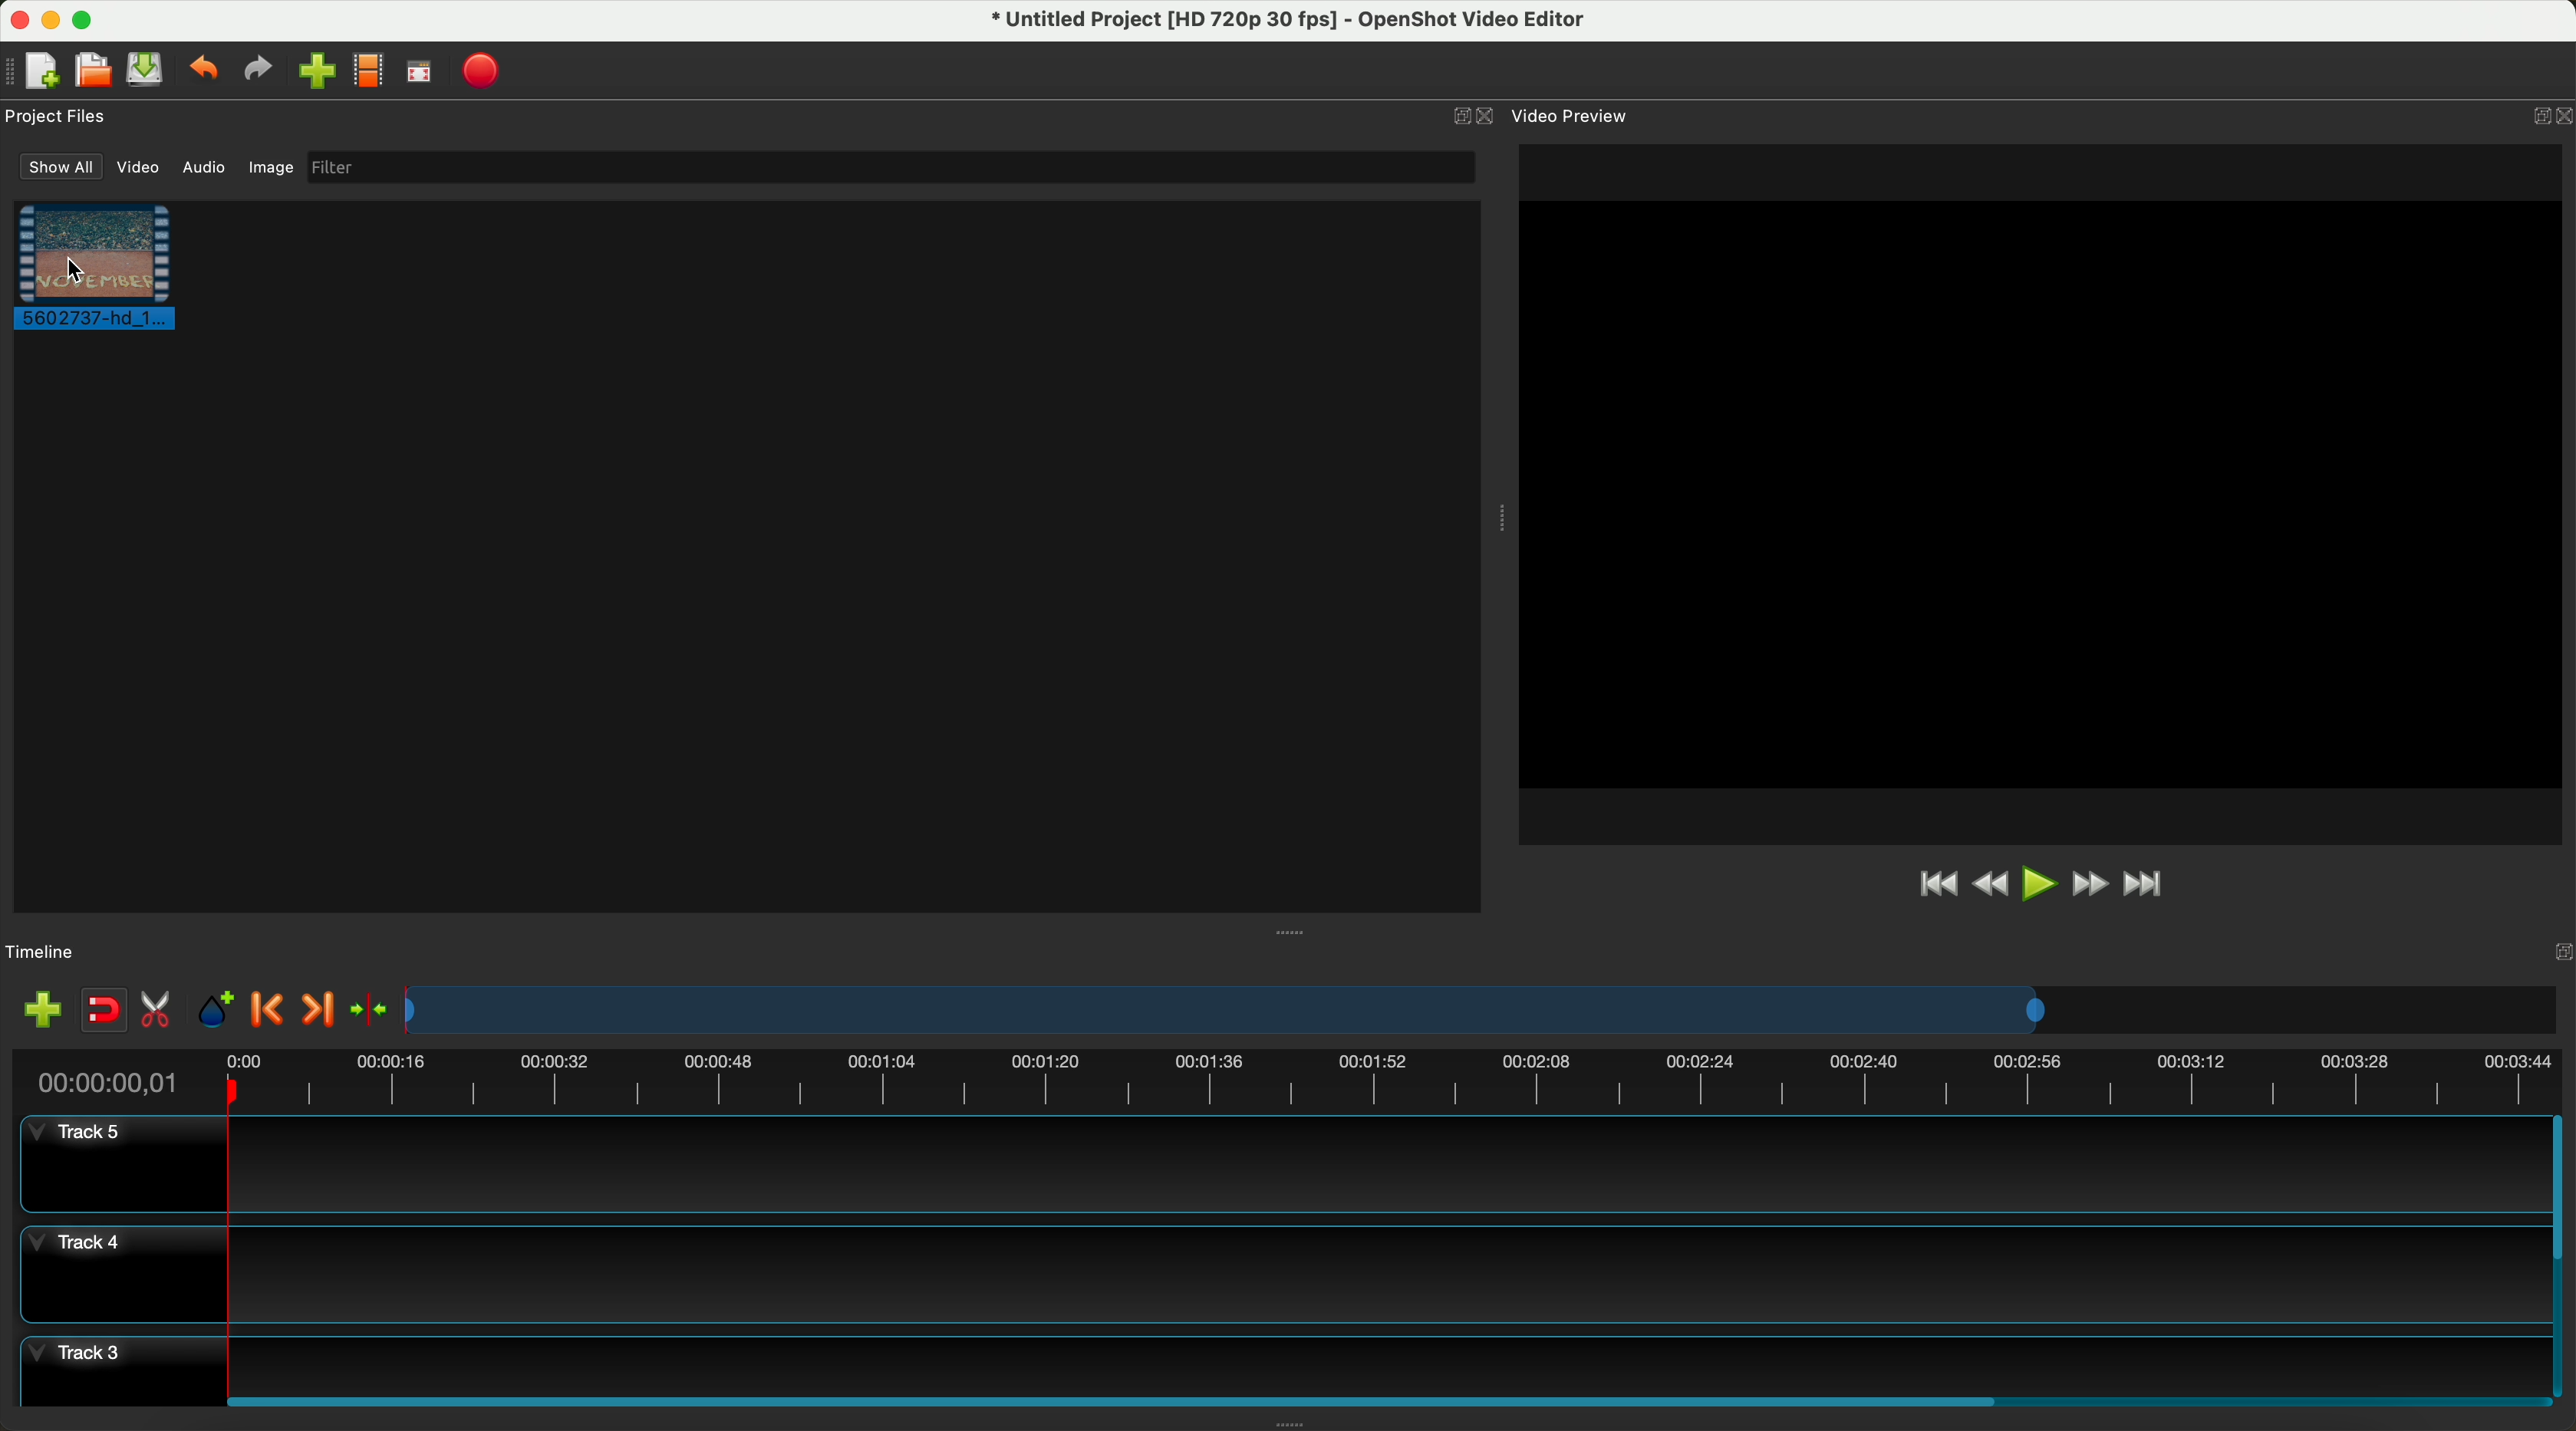  I want to click on timeline, so click(42, 953).